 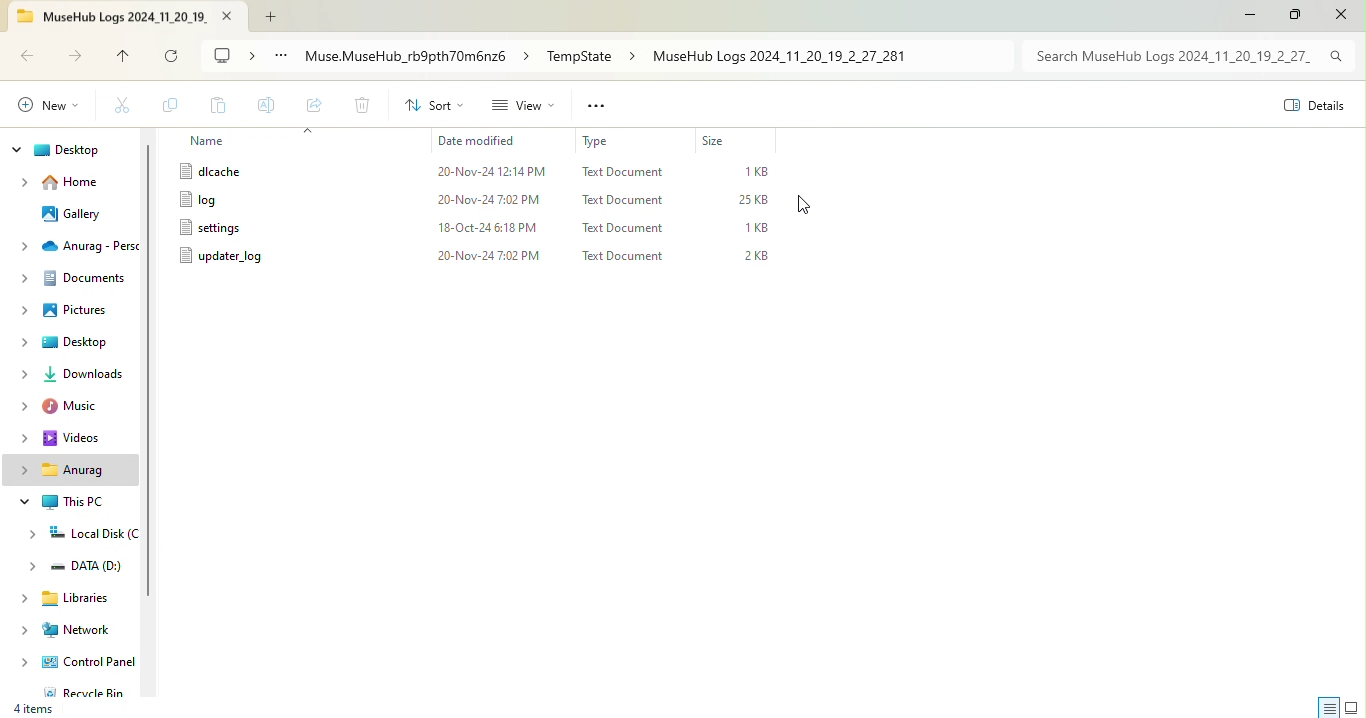 I want to click on 4 Items, so click(x=35, y=711).